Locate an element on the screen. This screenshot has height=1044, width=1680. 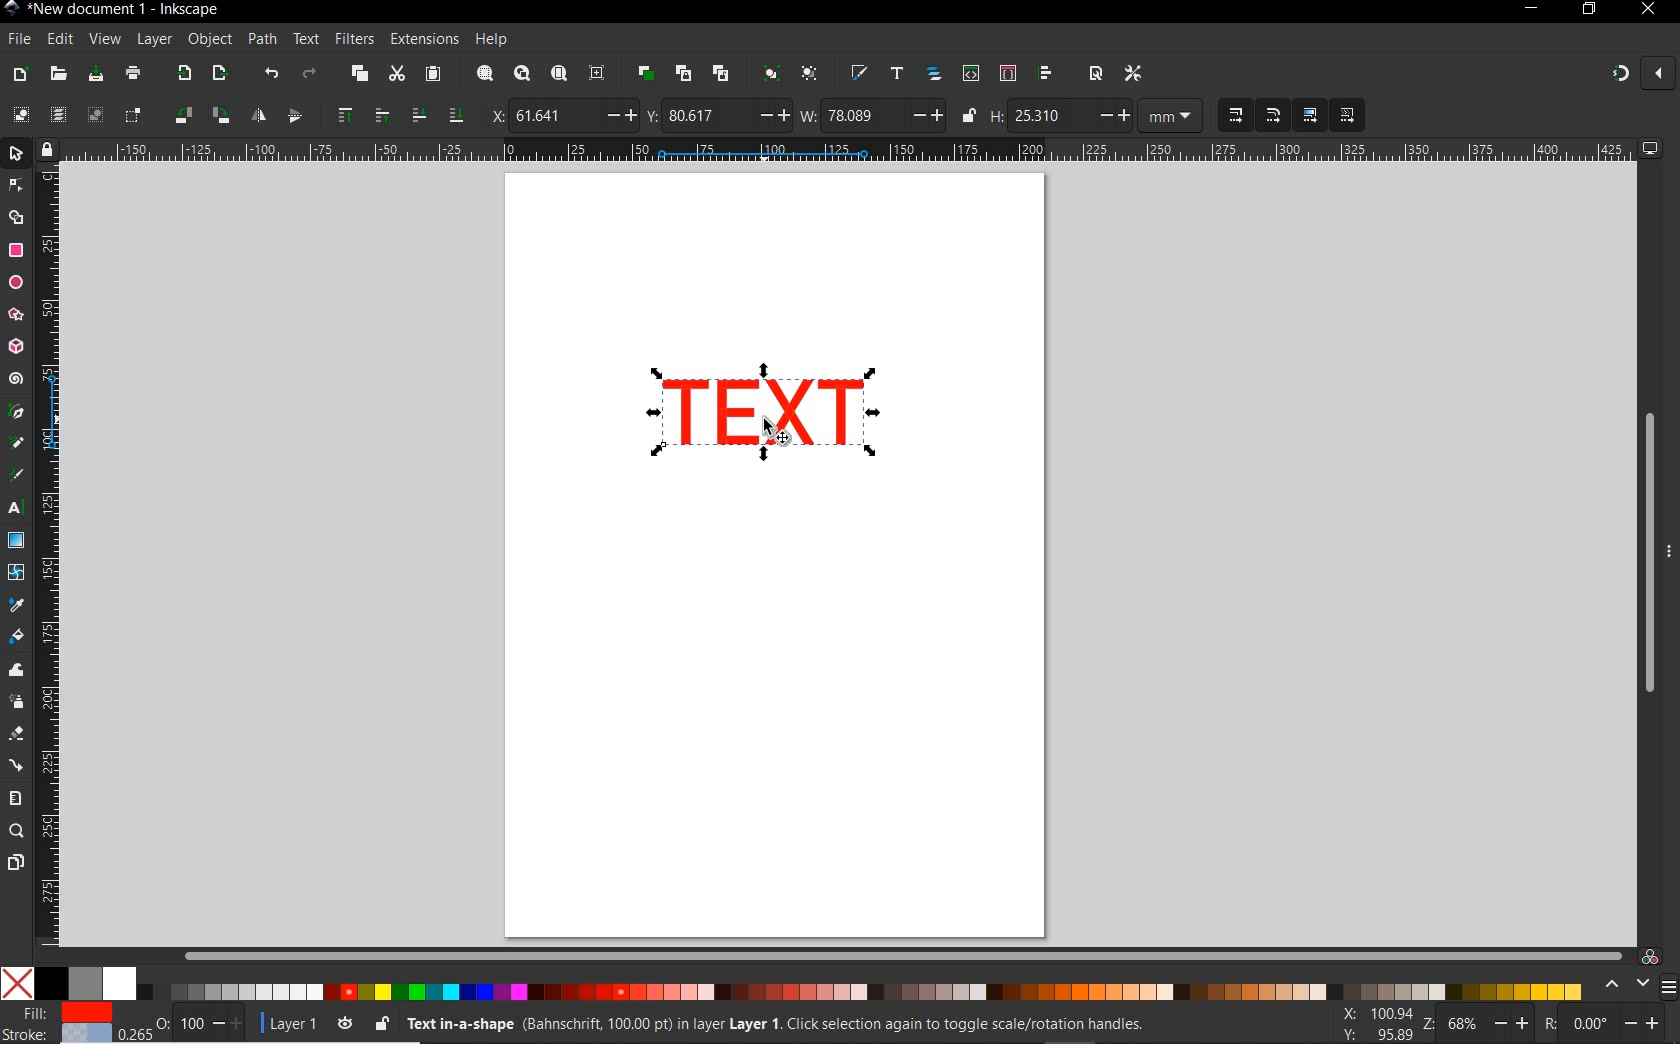
save is located at coordinates (96, 74).